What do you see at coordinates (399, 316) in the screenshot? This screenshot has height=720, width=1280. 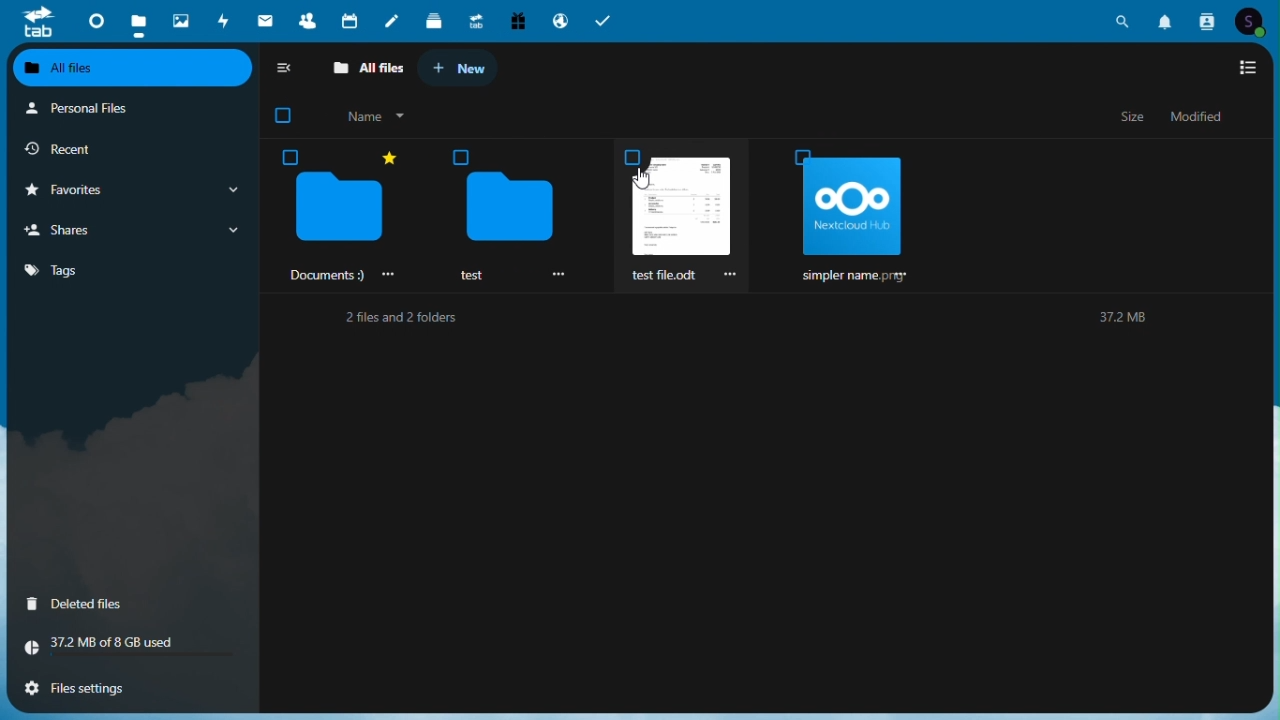 I see `2 files and 2 folders` at bounding box center [399, 316].